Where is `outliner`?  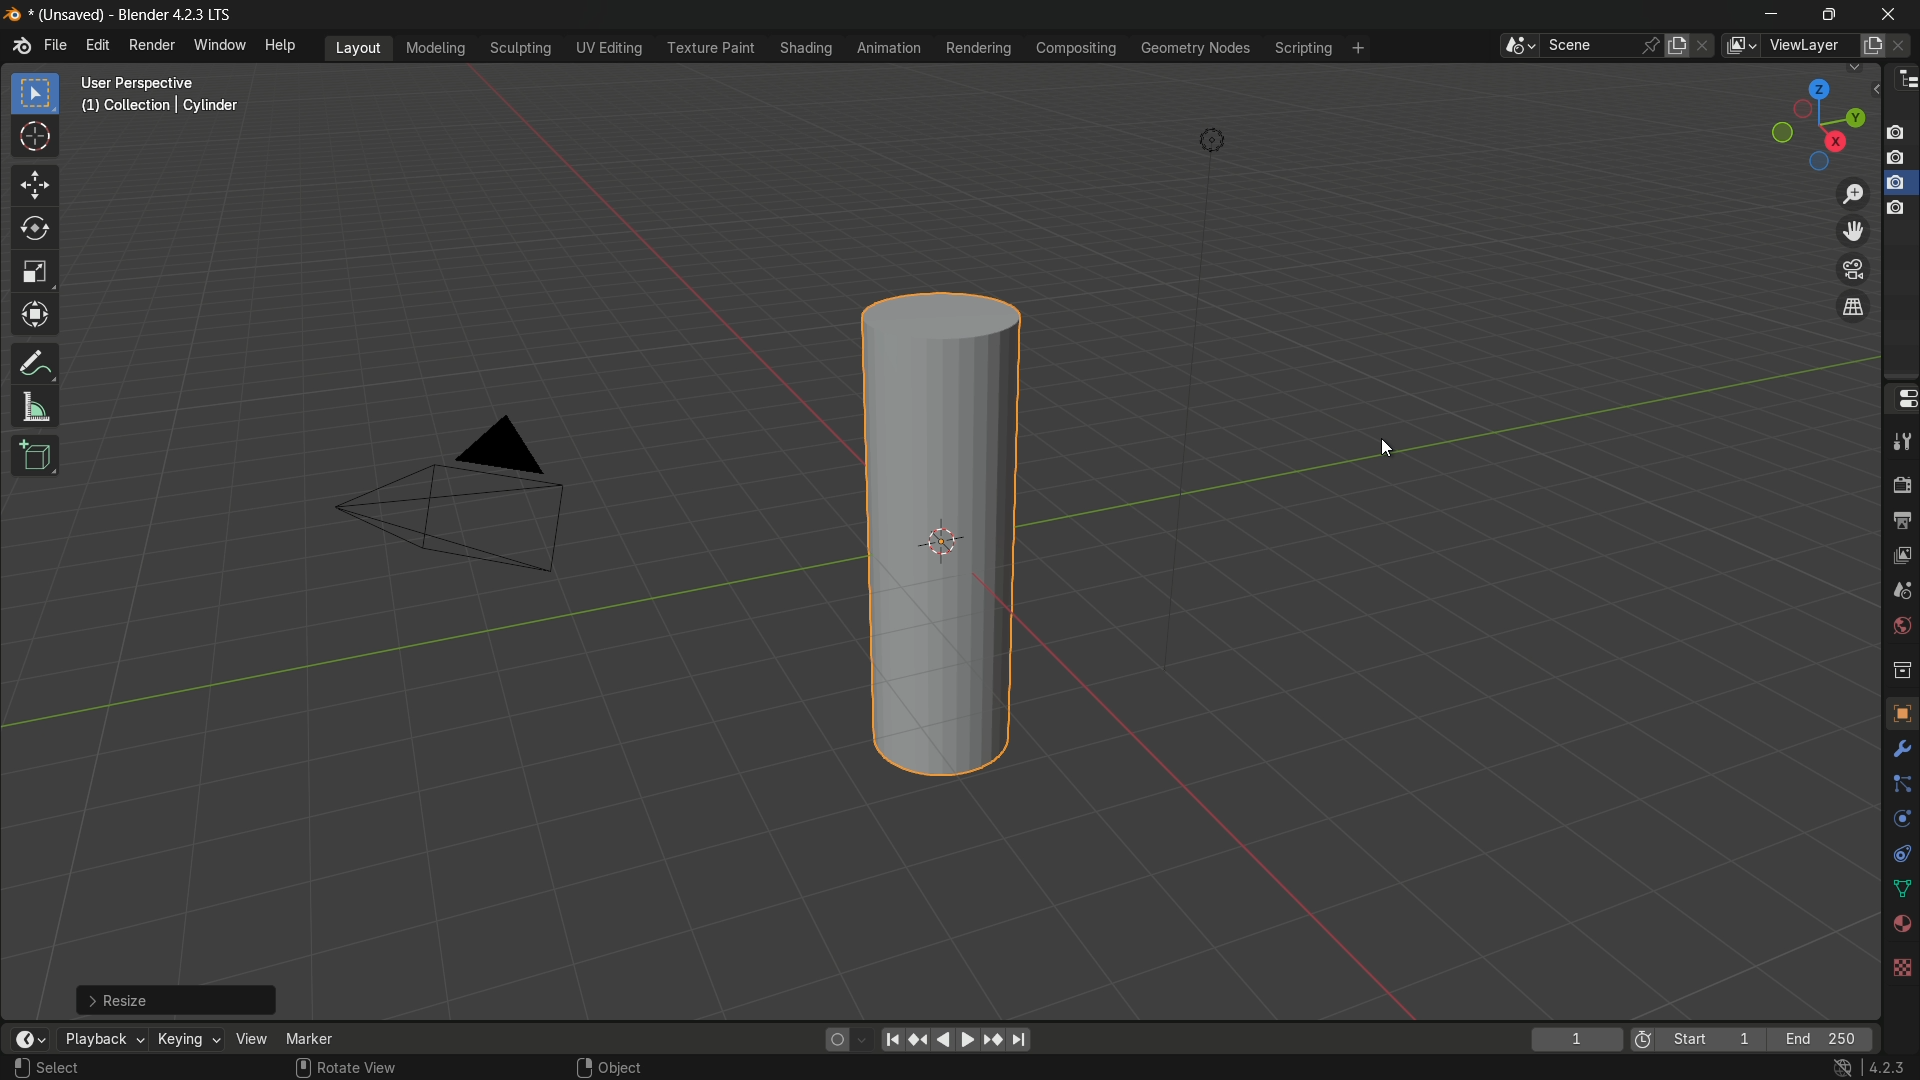
outliner is located at coordinates (1903, 83).